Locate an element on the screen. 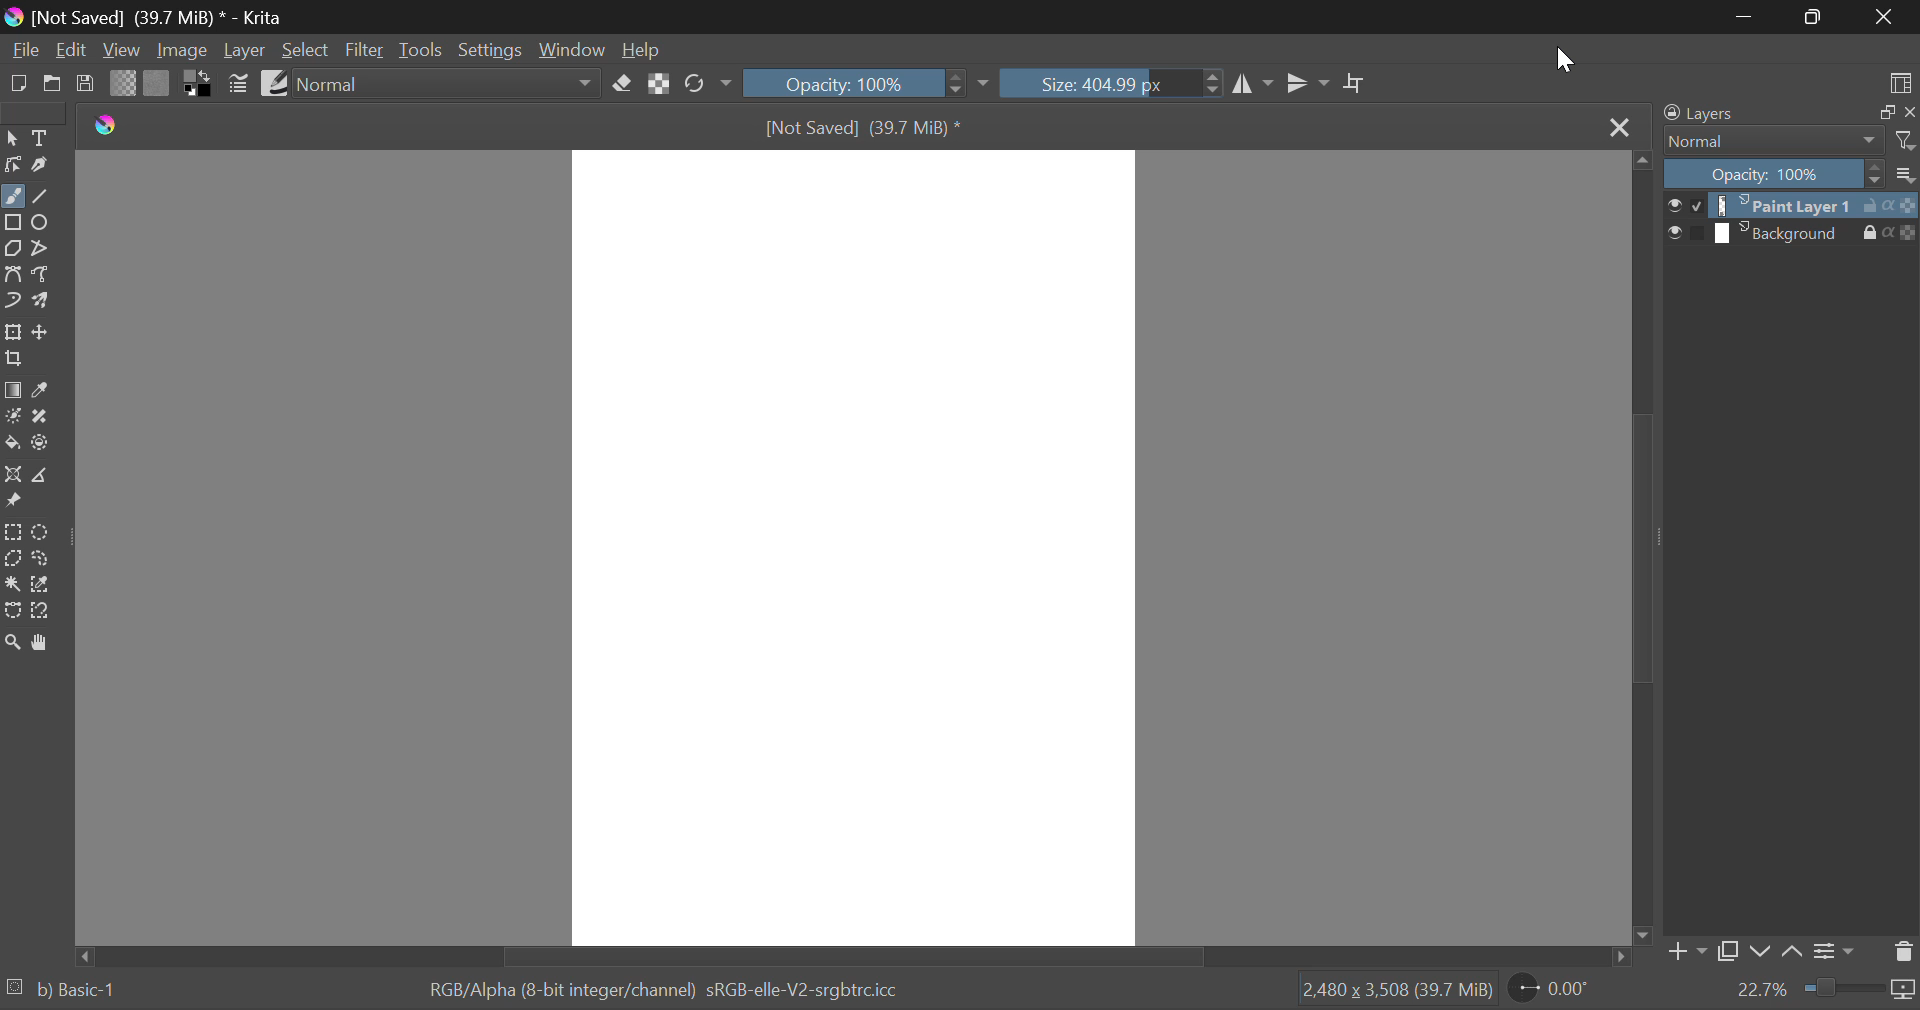 This screenshot has height=1010, width=1920. Bezier Curve is located at coordinates (16, 274).